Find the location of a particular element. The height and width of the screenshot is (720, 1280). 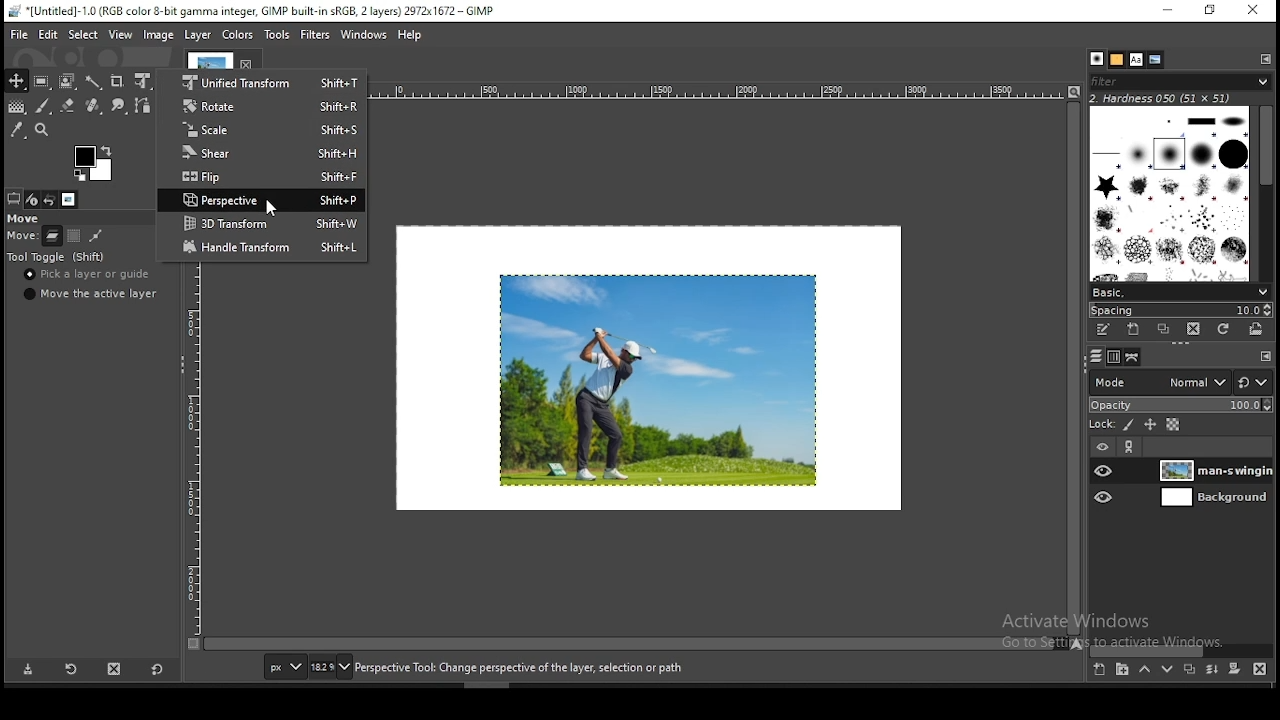

unified transform tool is located at coordinates (144, 81).